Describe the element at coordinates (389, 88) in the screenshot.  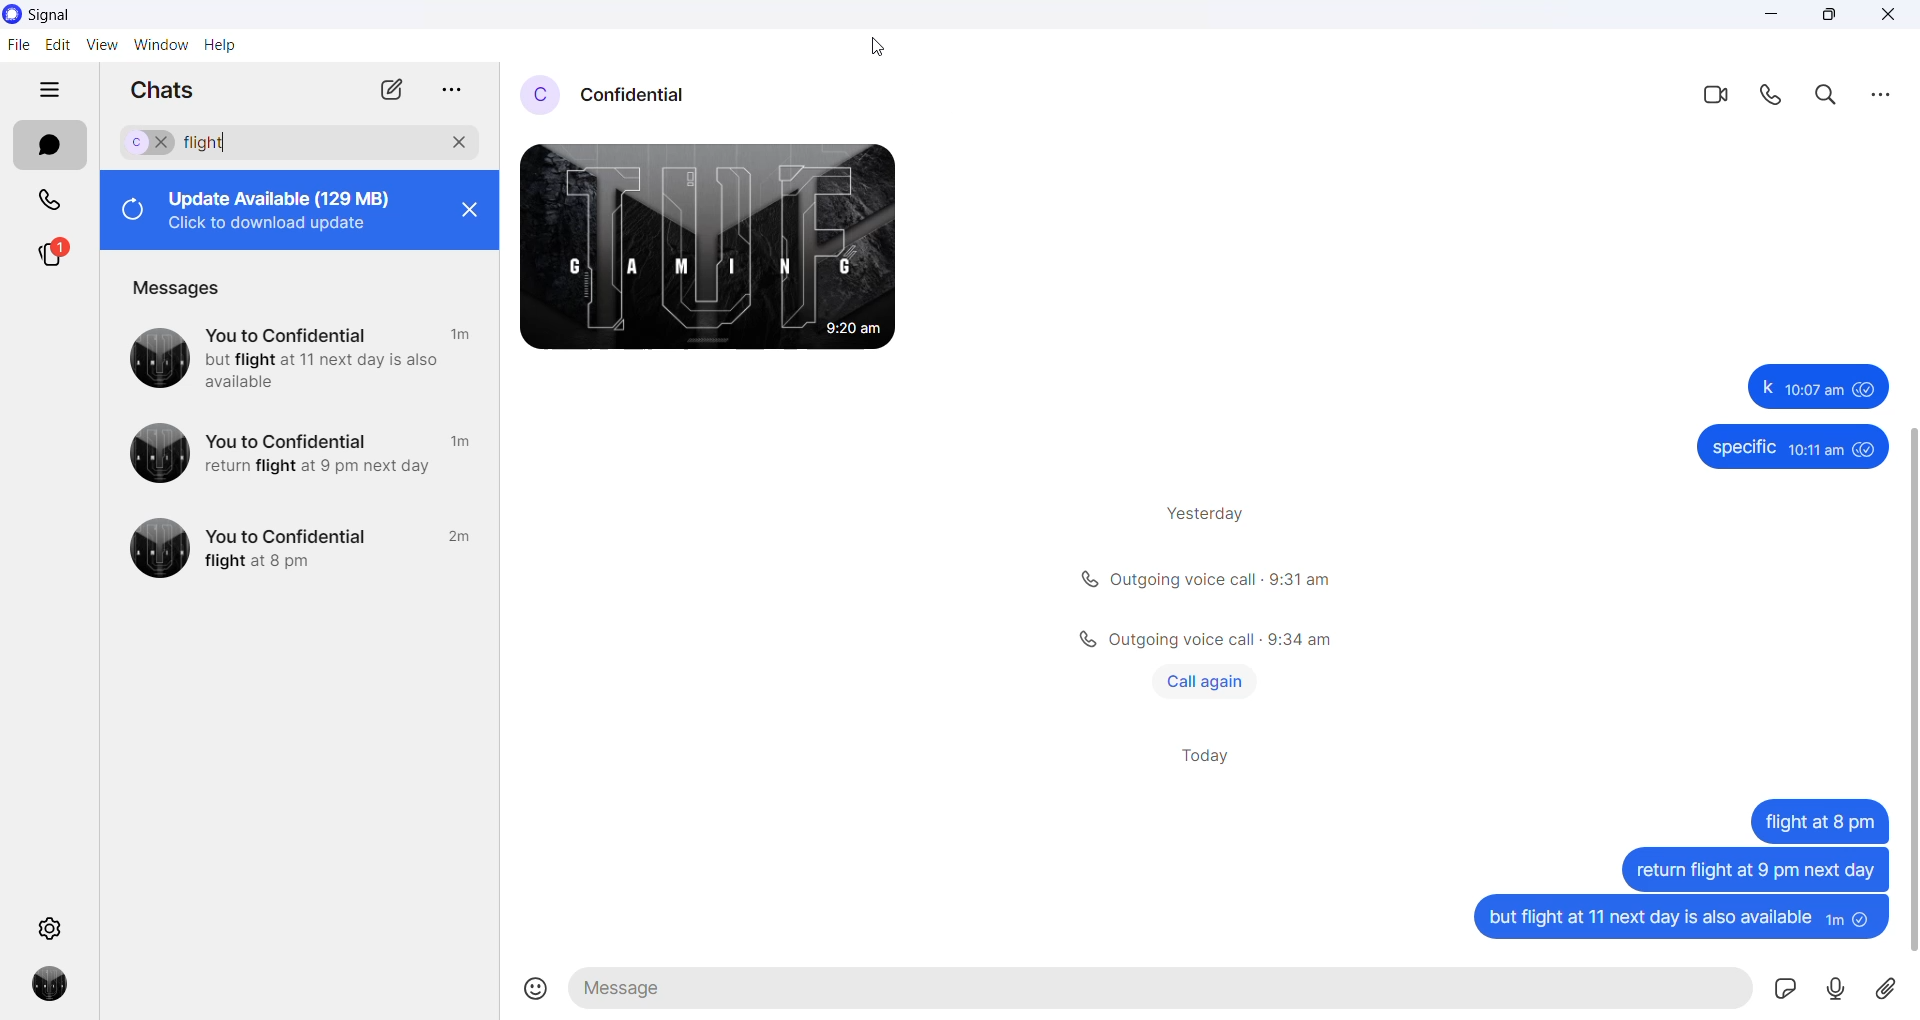
I see `new chat` at that location.